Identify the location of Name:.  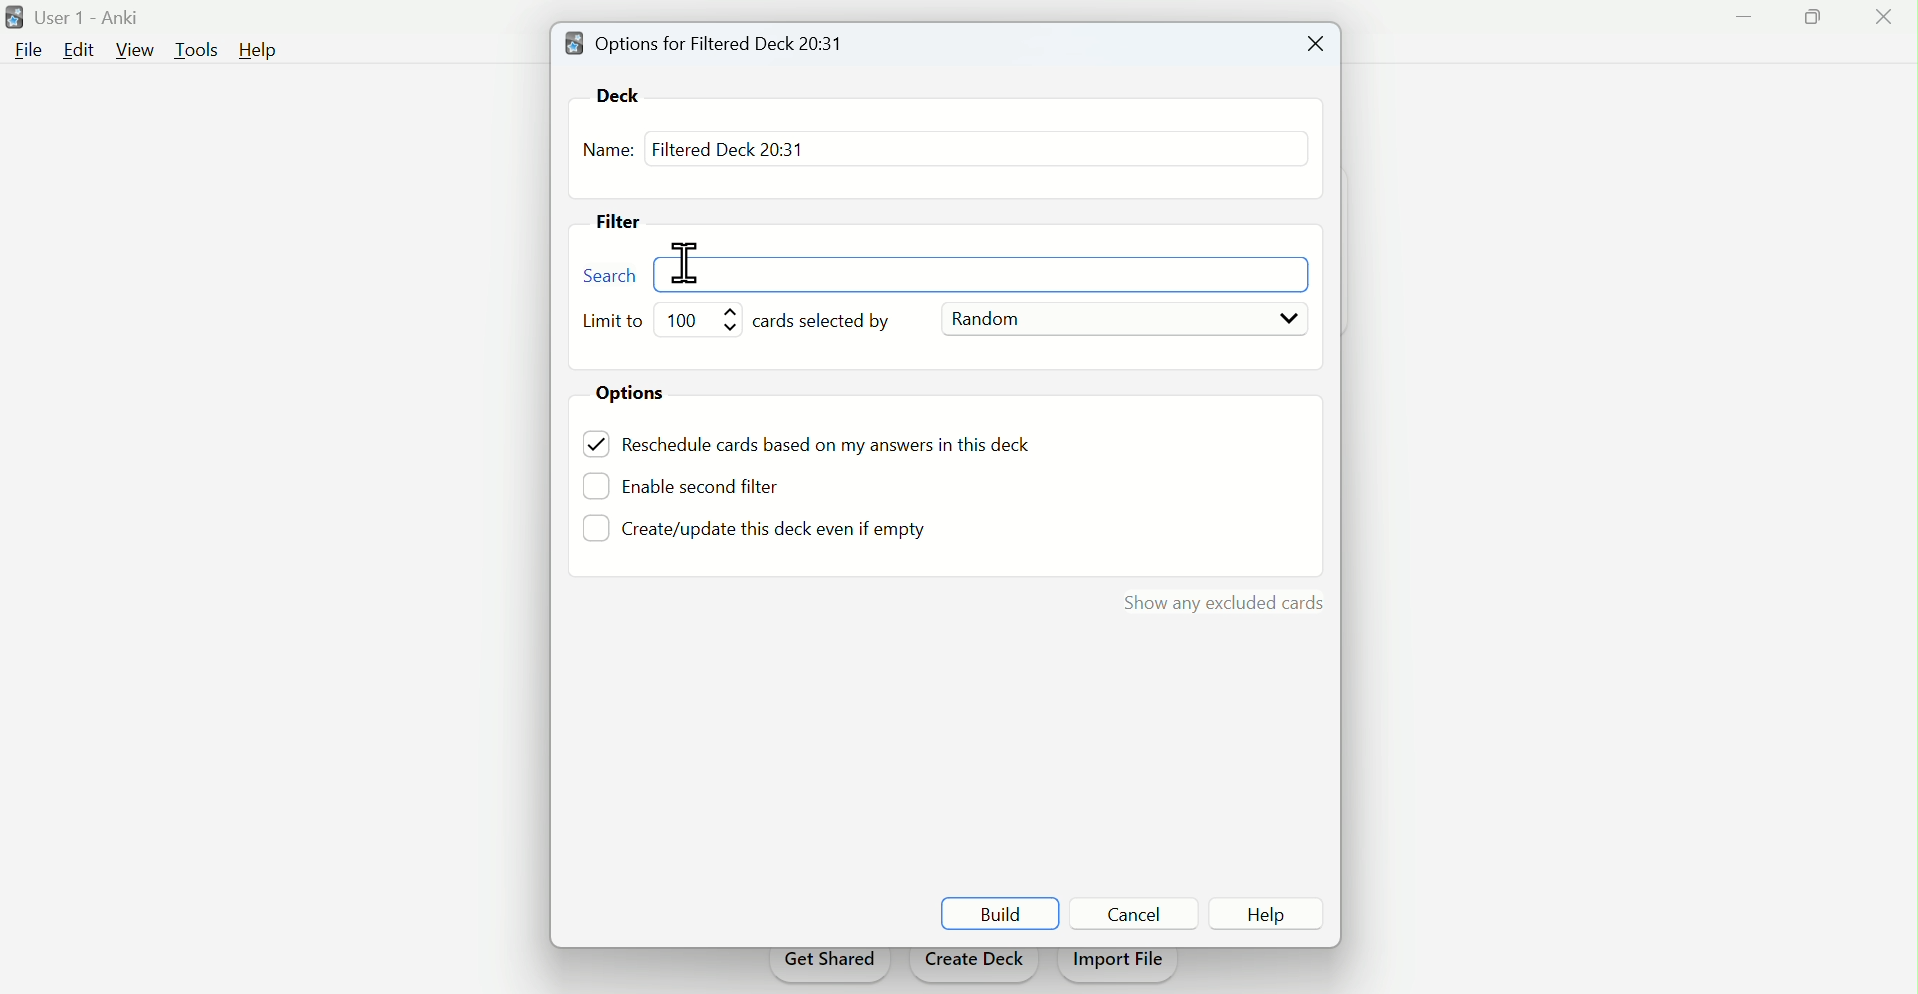
(608, 152).